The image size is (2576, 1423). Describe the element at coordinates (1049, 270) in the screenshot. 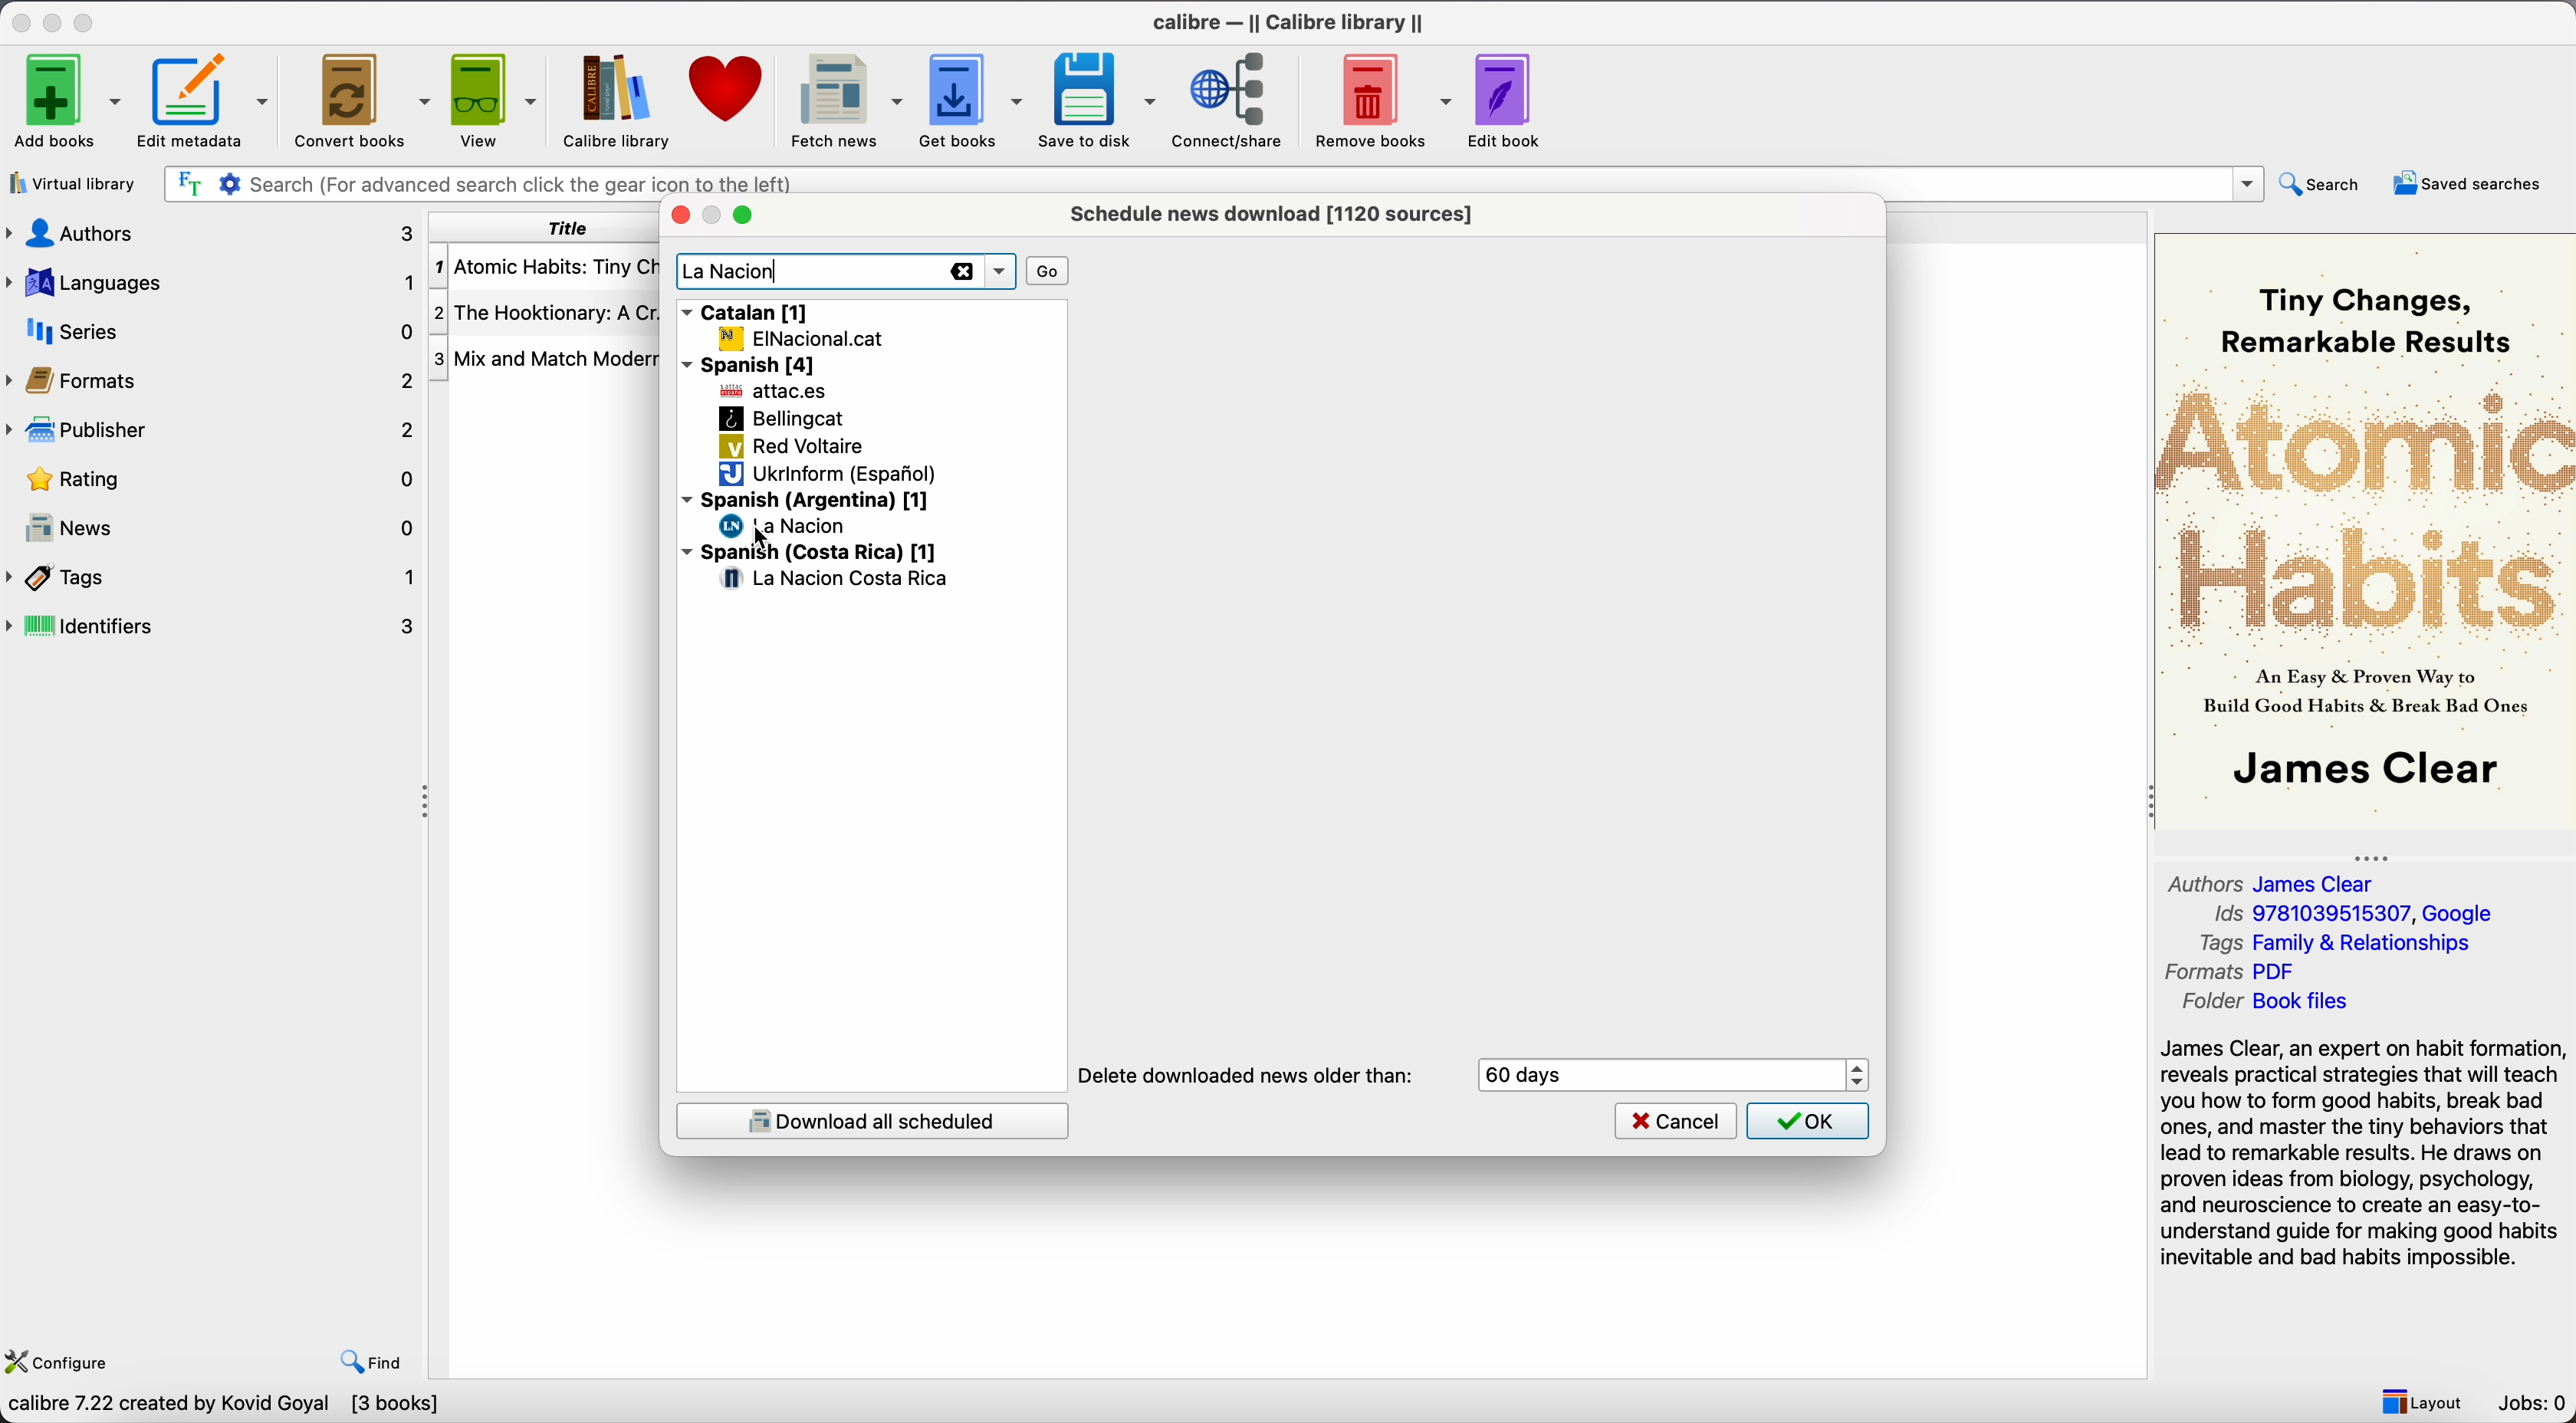

I see `Go` at that location.